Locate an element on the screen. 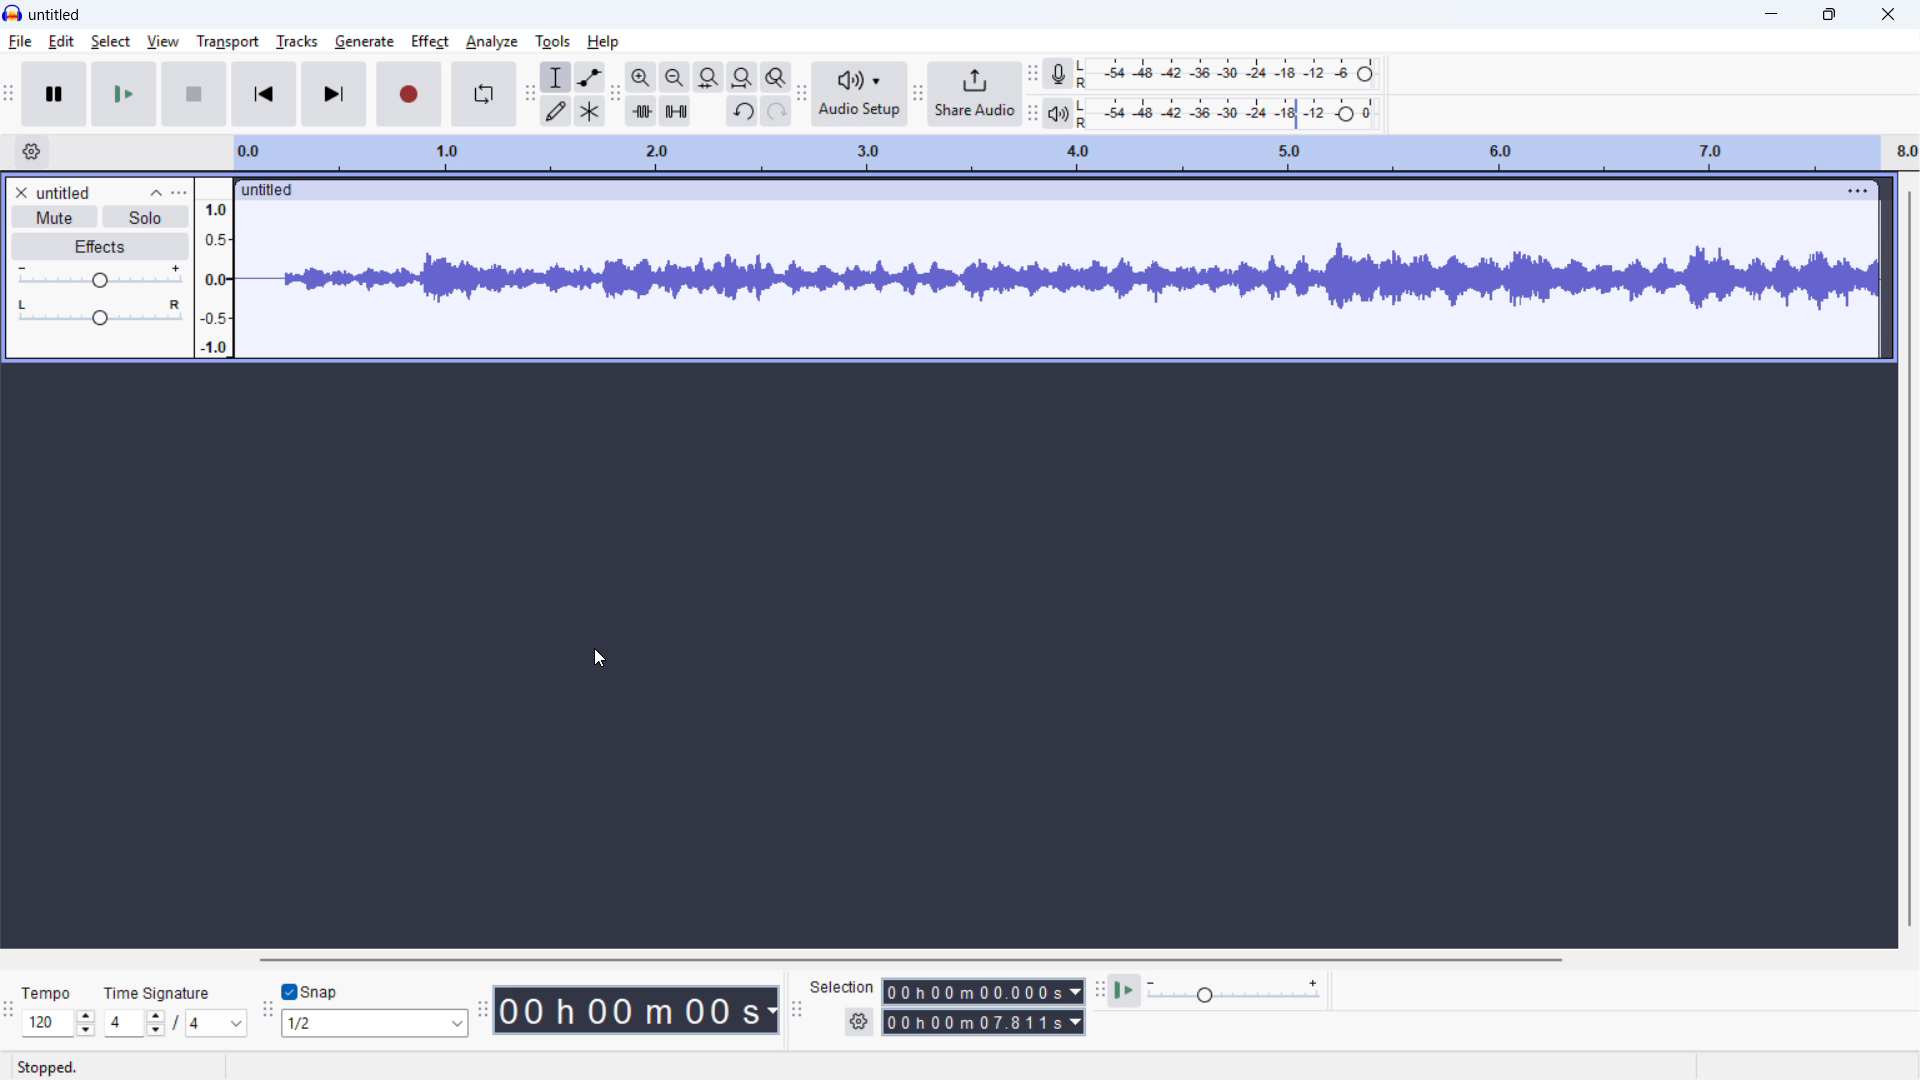  undo is located at coordinates (741, 111).